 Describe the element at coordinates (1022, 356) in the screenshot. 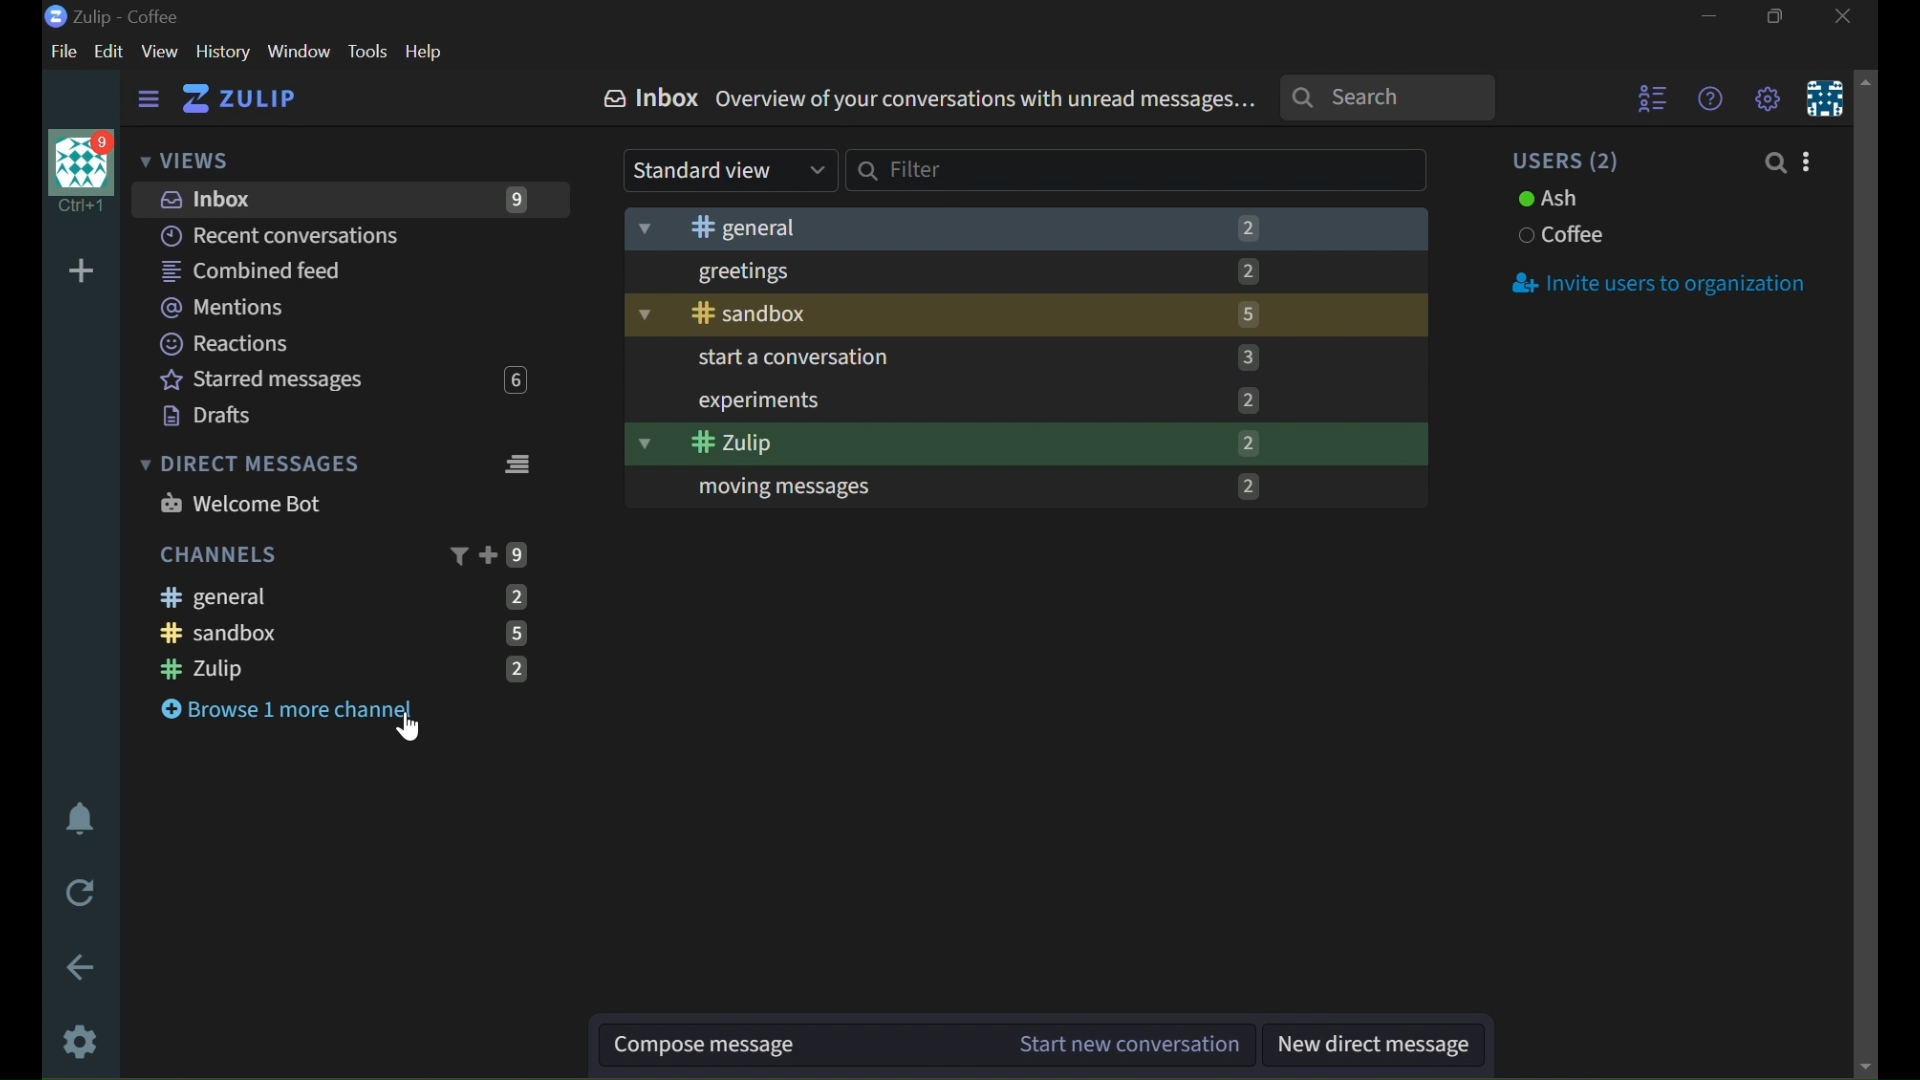

I see `STRT A CONVERSATION` at that location.